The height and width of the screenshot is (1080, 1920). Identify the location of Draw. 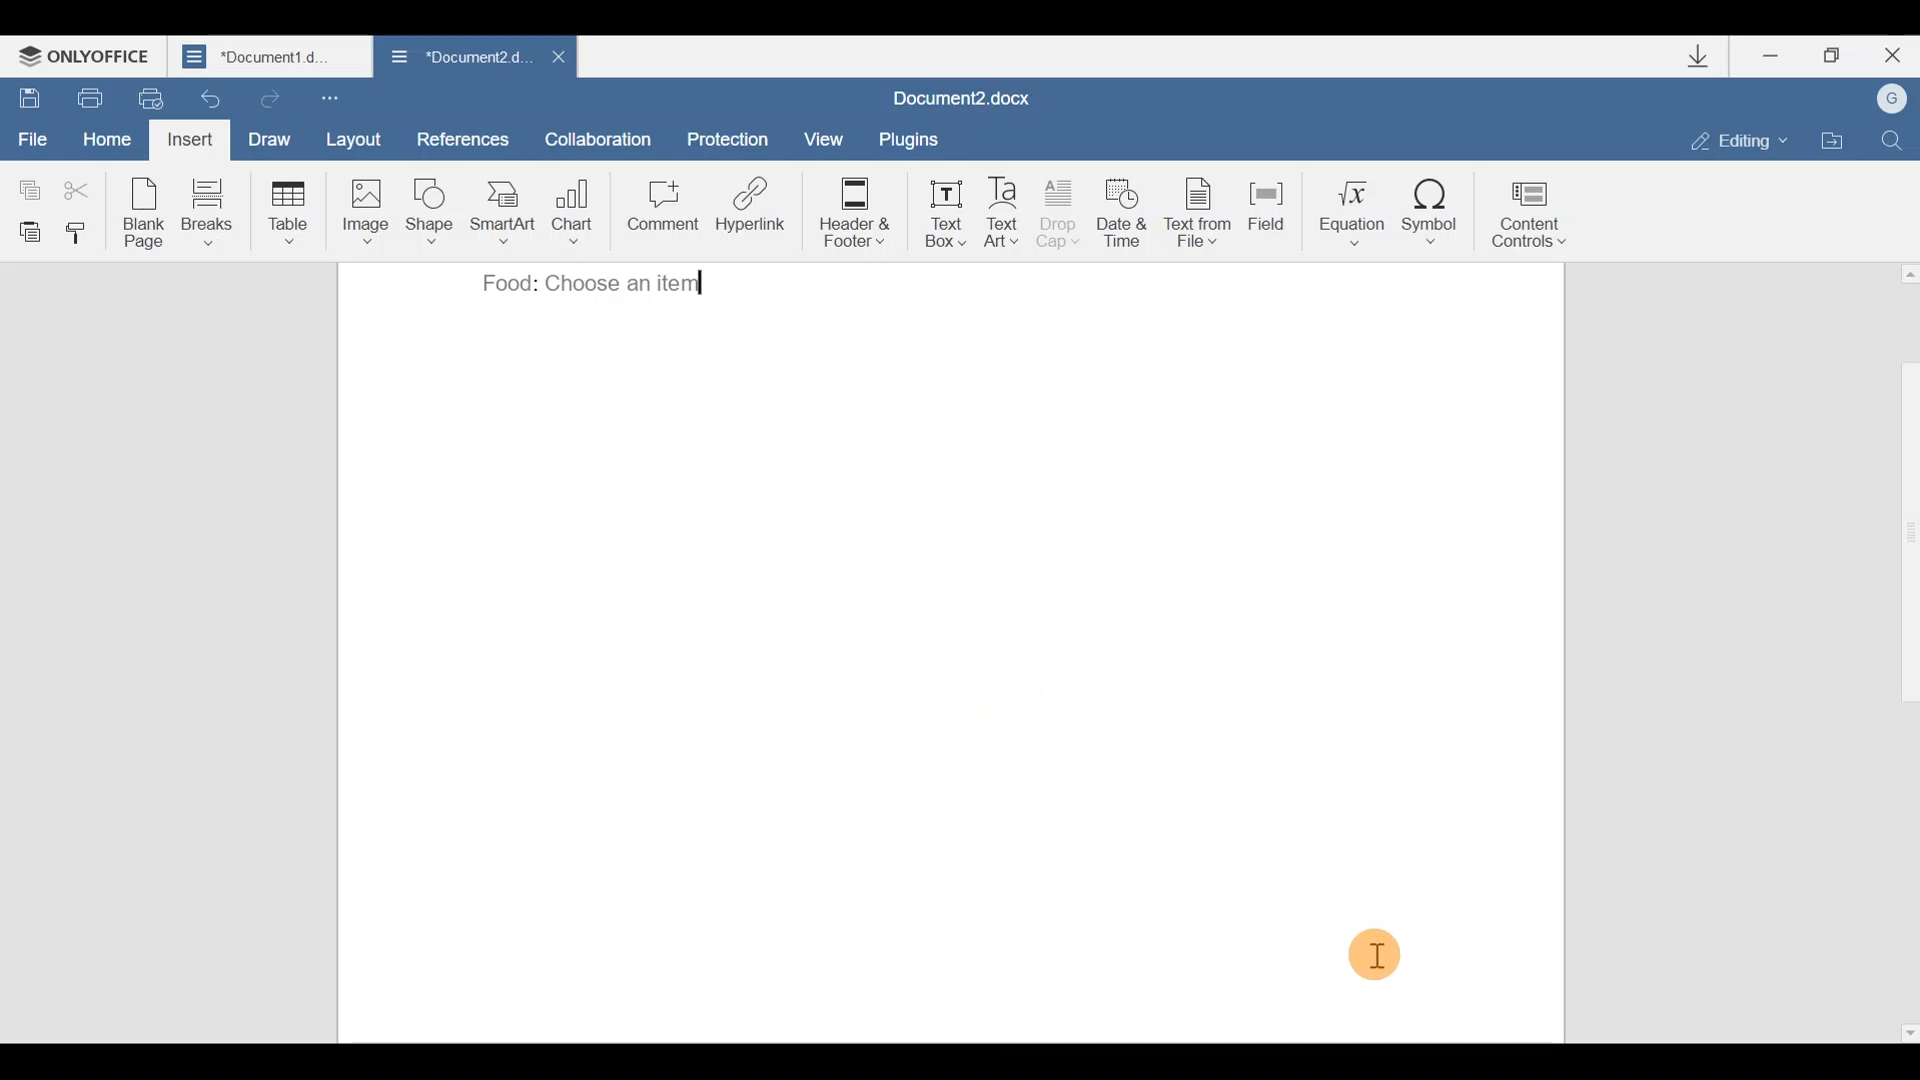
(275, 137).